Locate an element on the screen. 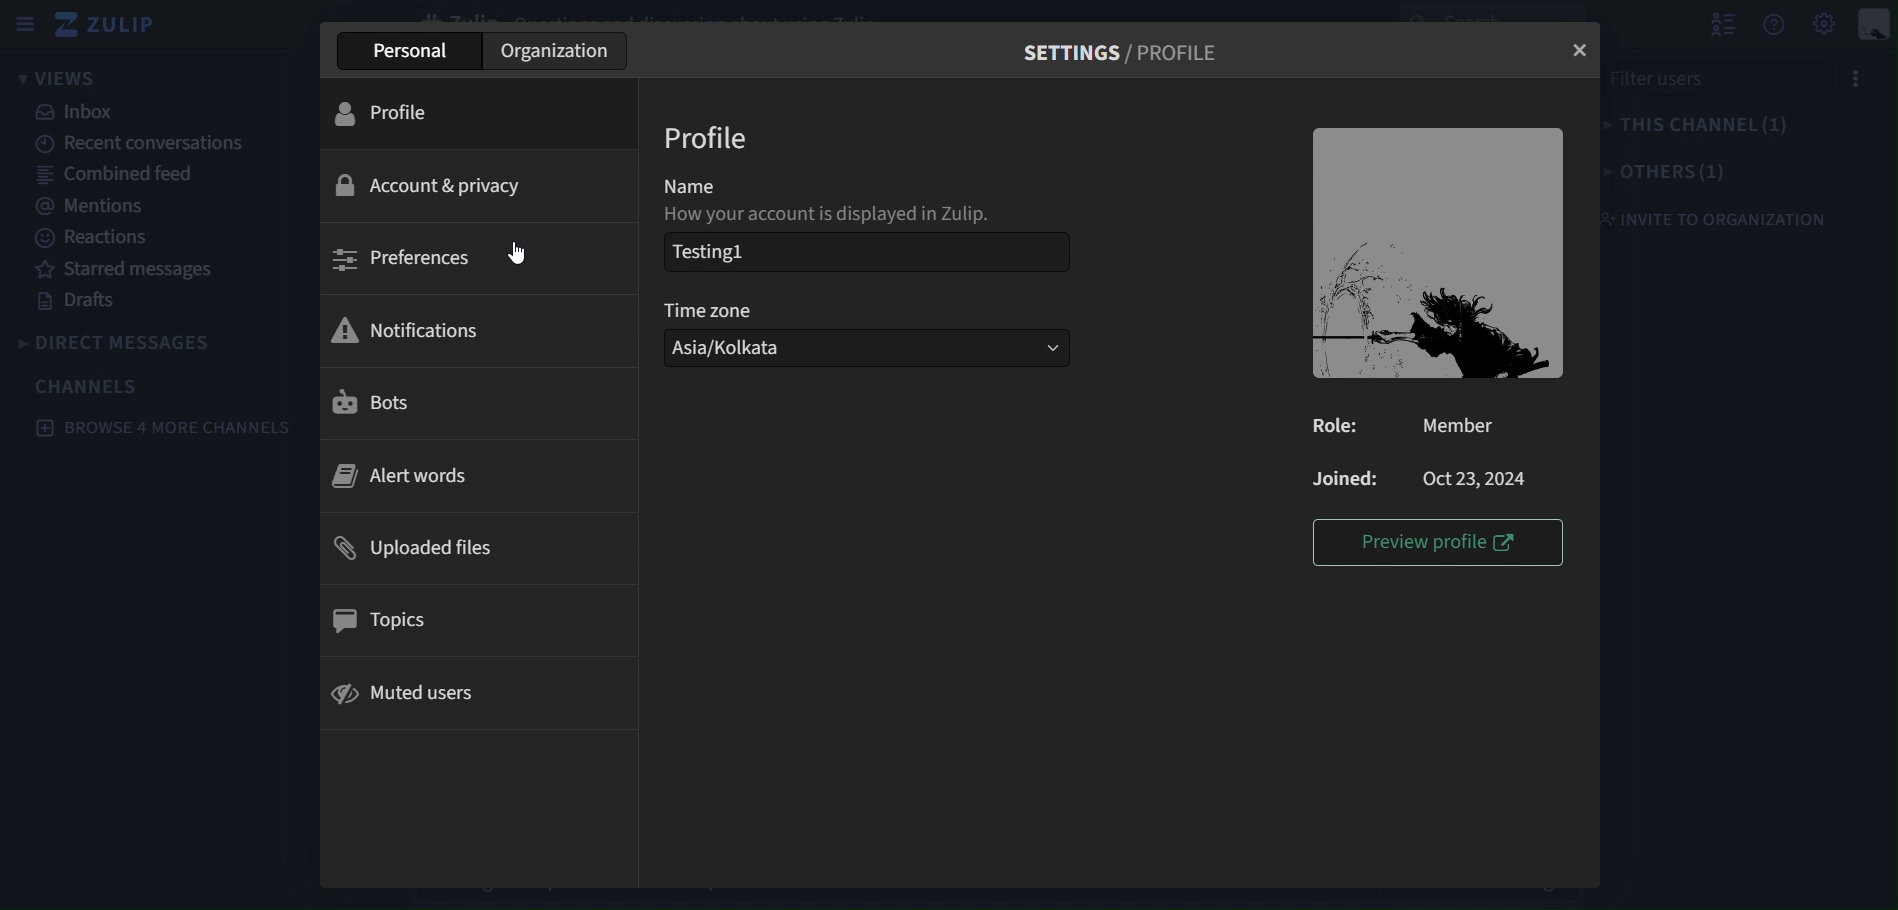  recent conversations is located at coordinates (155, 146).